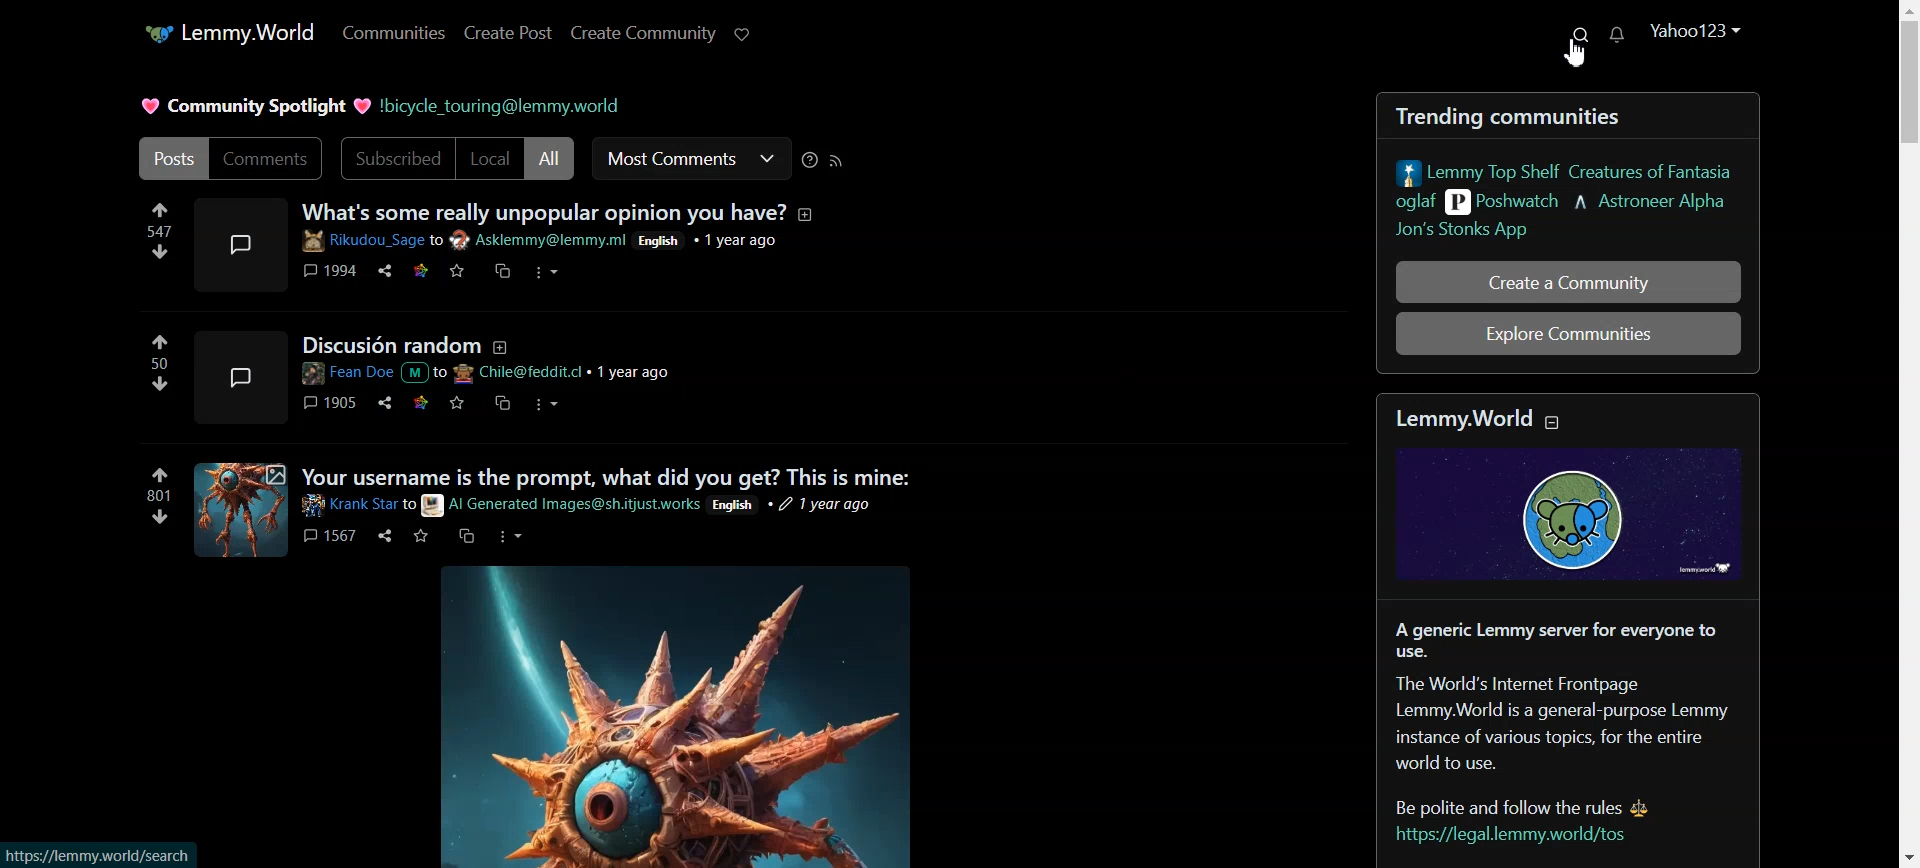  I want to click on copy, so click(466, 536).